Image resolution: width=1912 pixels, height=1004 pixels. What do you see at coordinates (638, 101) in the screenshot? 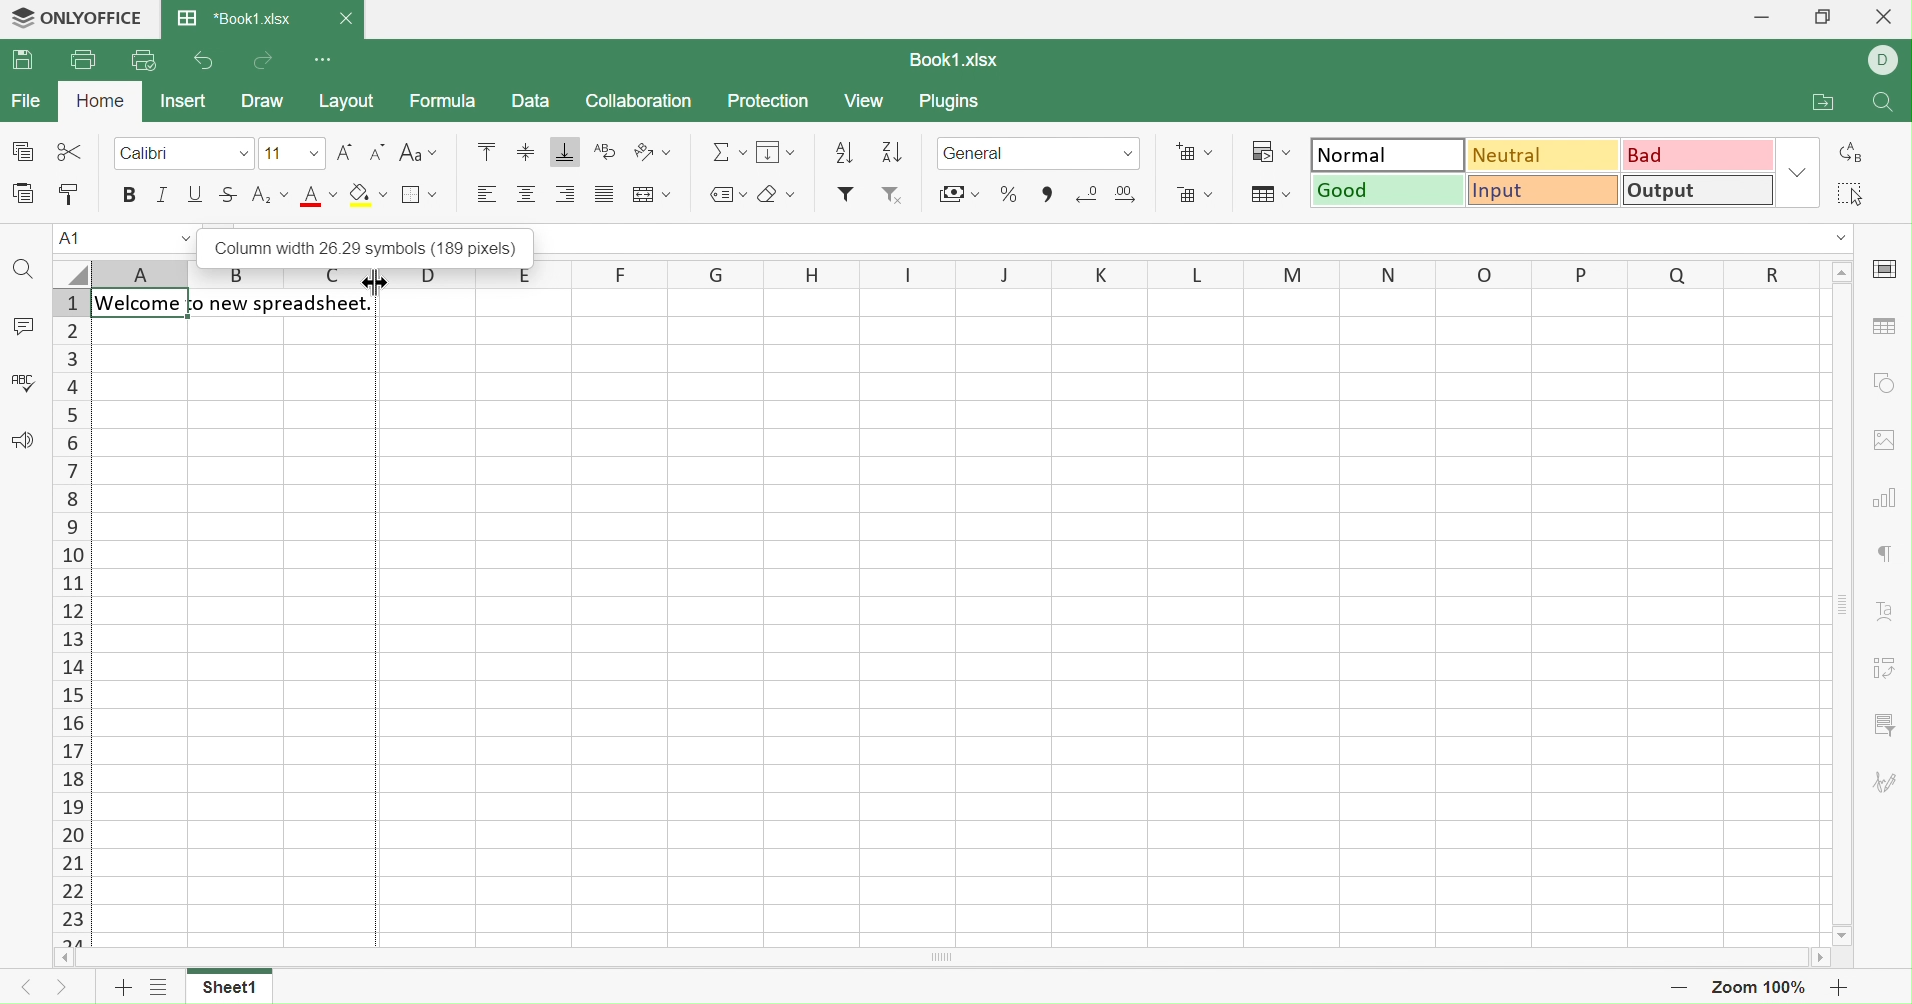
I see `Collection` at bounding box center [638, 101].